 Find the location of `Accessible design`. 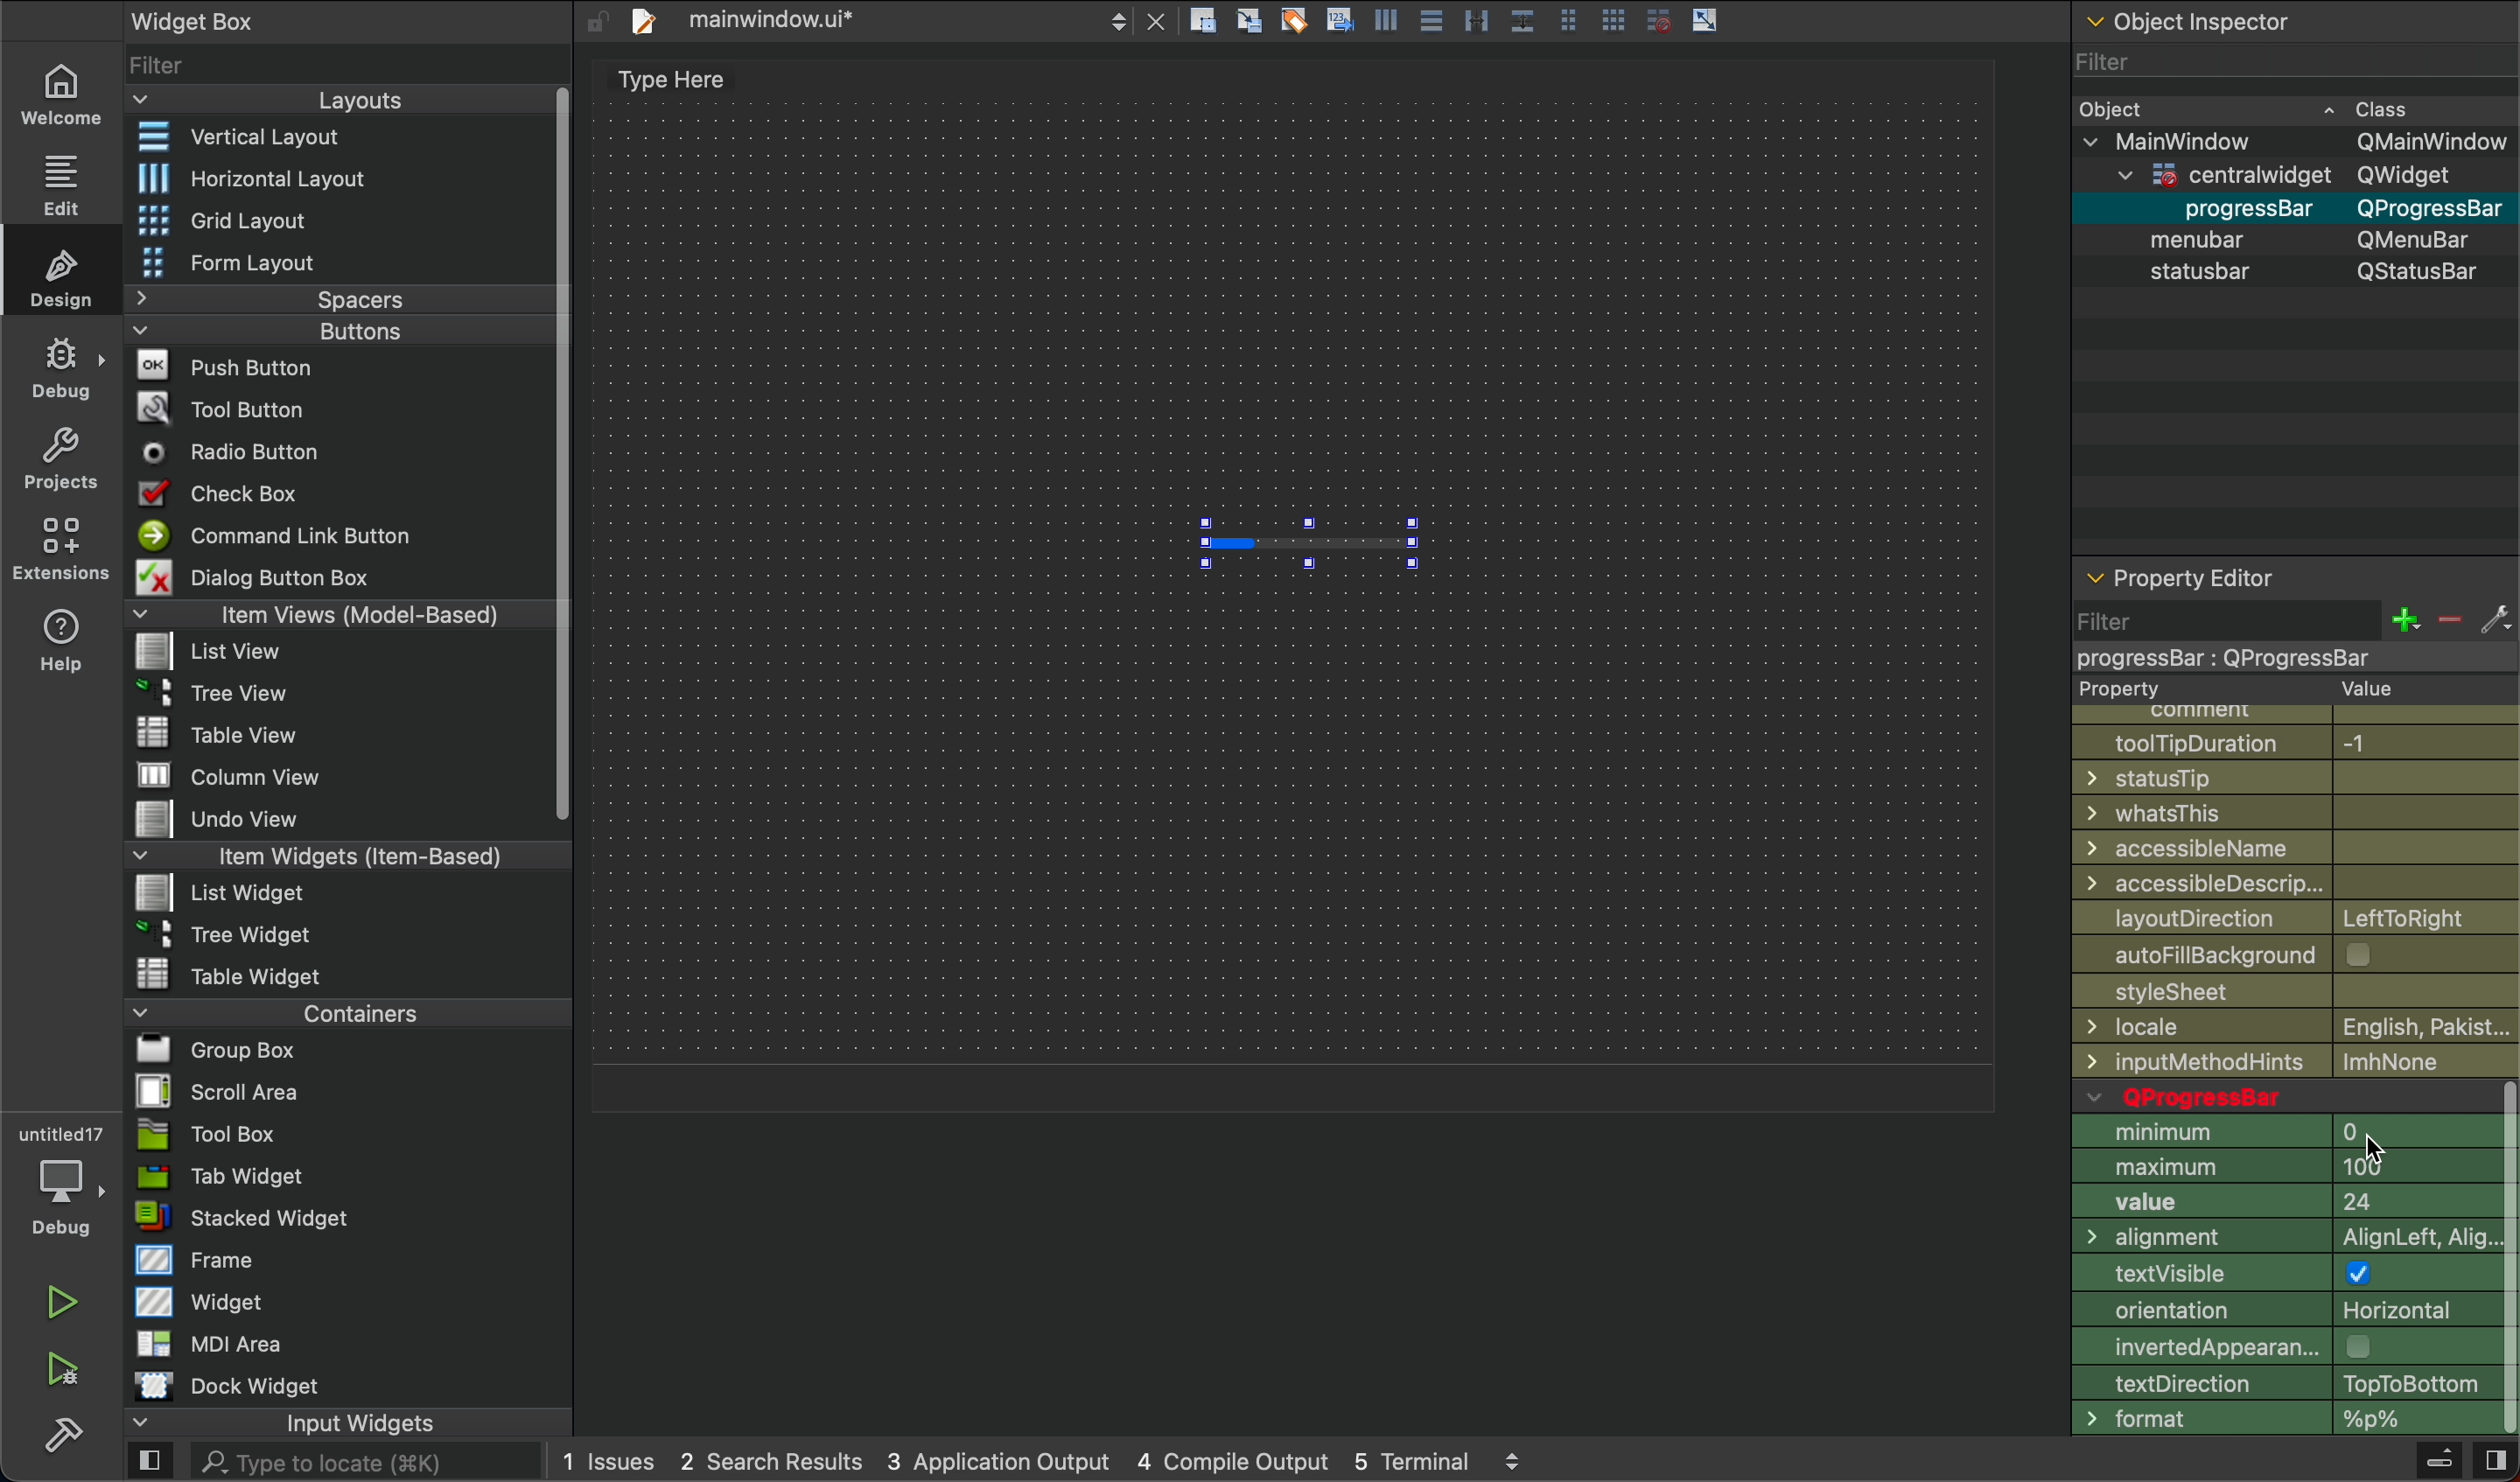

Accessible design is located at coordinates (2296, 883).